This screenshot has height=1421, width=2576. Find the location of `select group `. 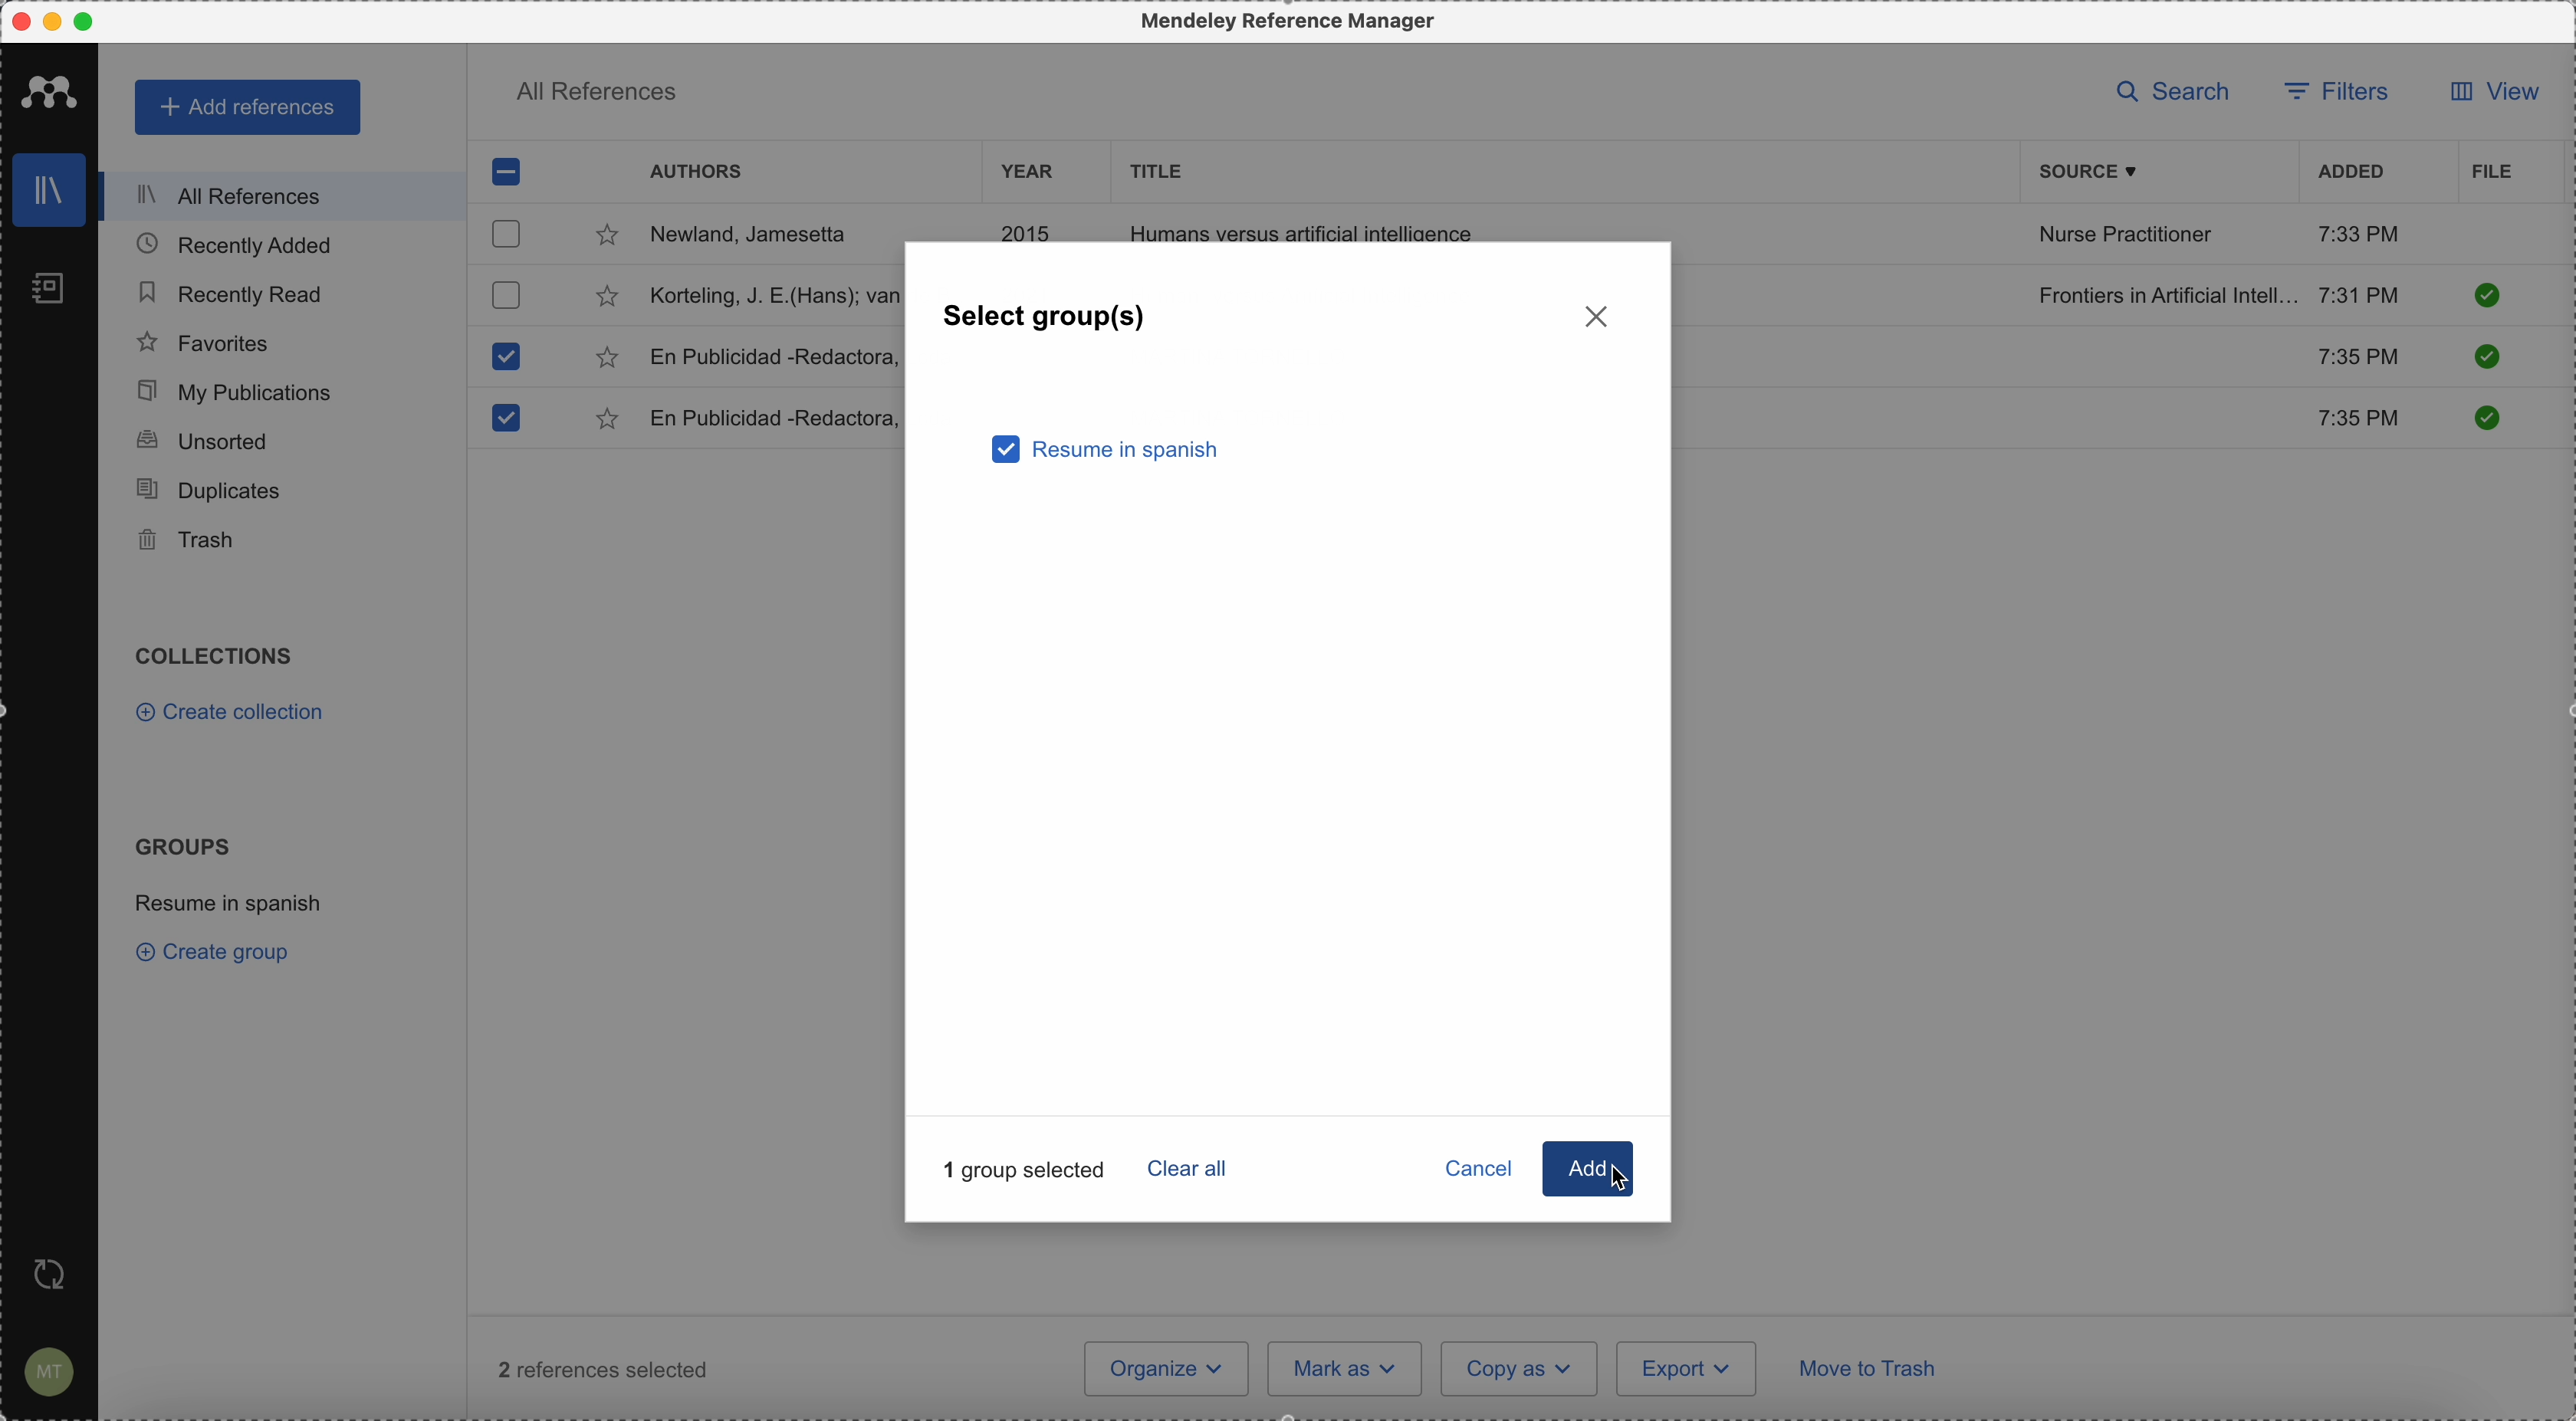

select group  is located at coordinates (1048, 318).